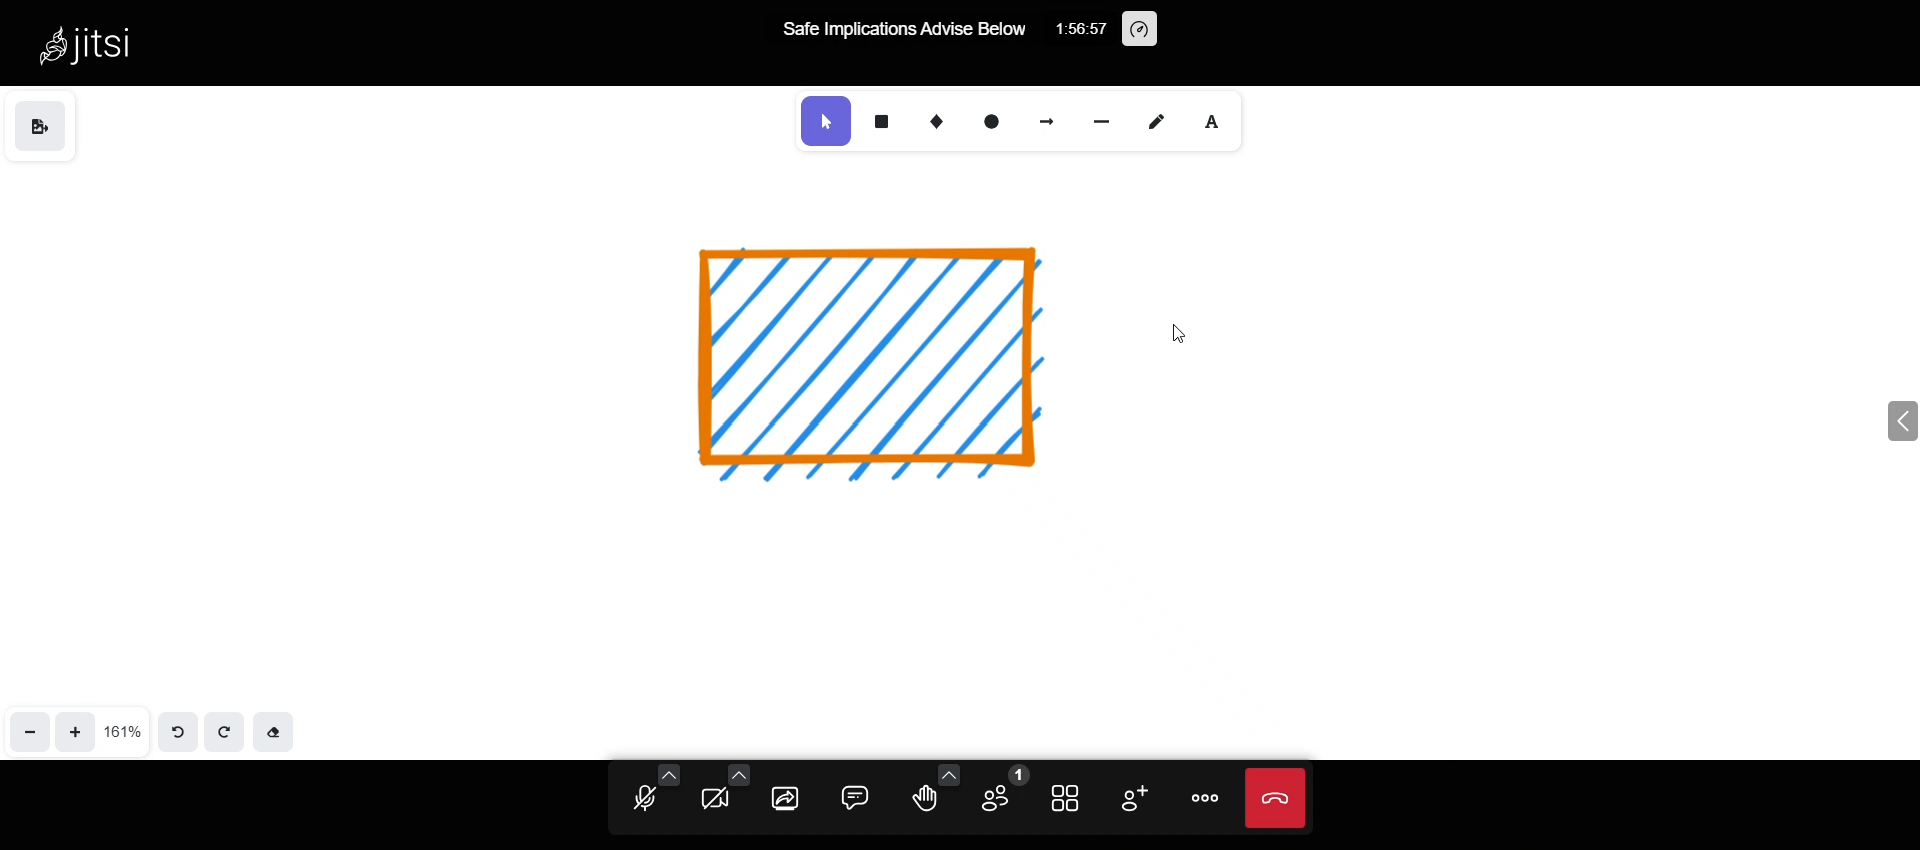  Describe the element at coordinates (278, 727) in the screenshot. I see `eraser` at that location.